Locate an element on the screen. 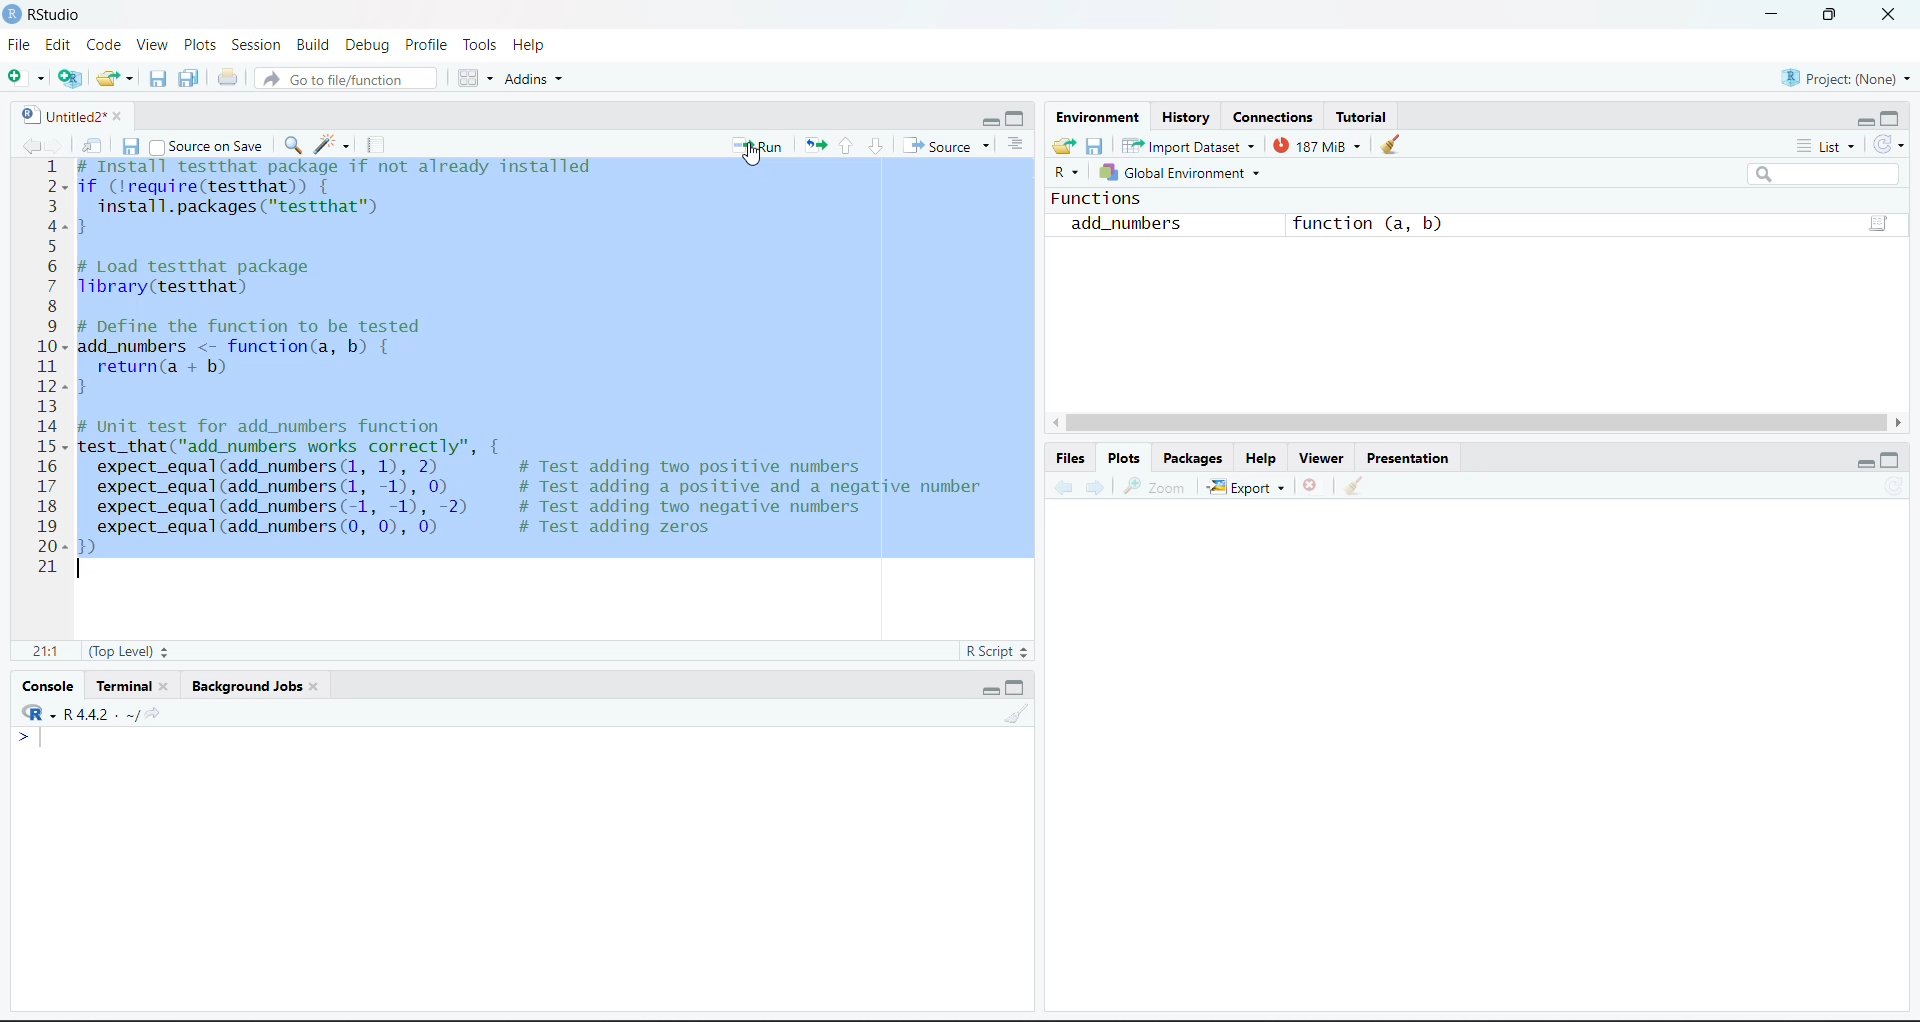 The width and height of the screenshot is (1920, 1022). Help is located at coordinates (530, 45).